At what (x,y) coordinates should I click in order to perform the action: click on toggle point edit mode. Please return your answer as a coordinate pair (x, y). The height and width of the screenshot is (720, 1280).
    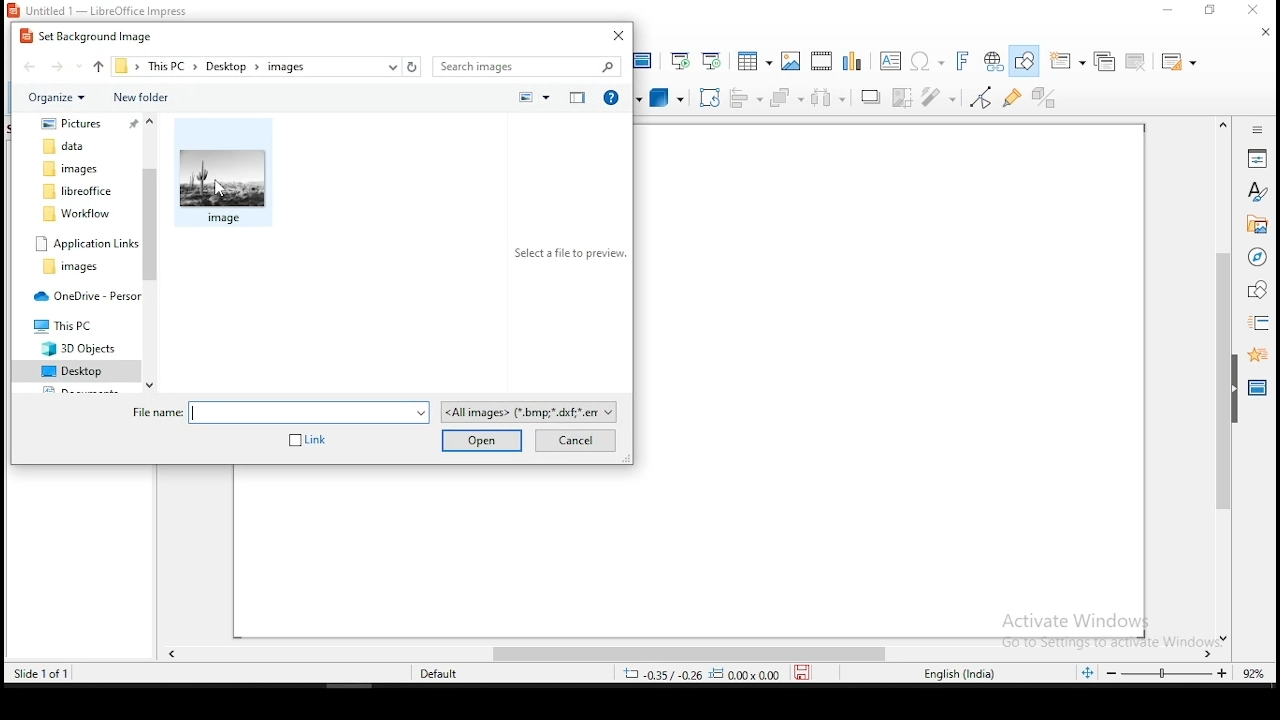
    Looking at the image, I should click on (982, 96).